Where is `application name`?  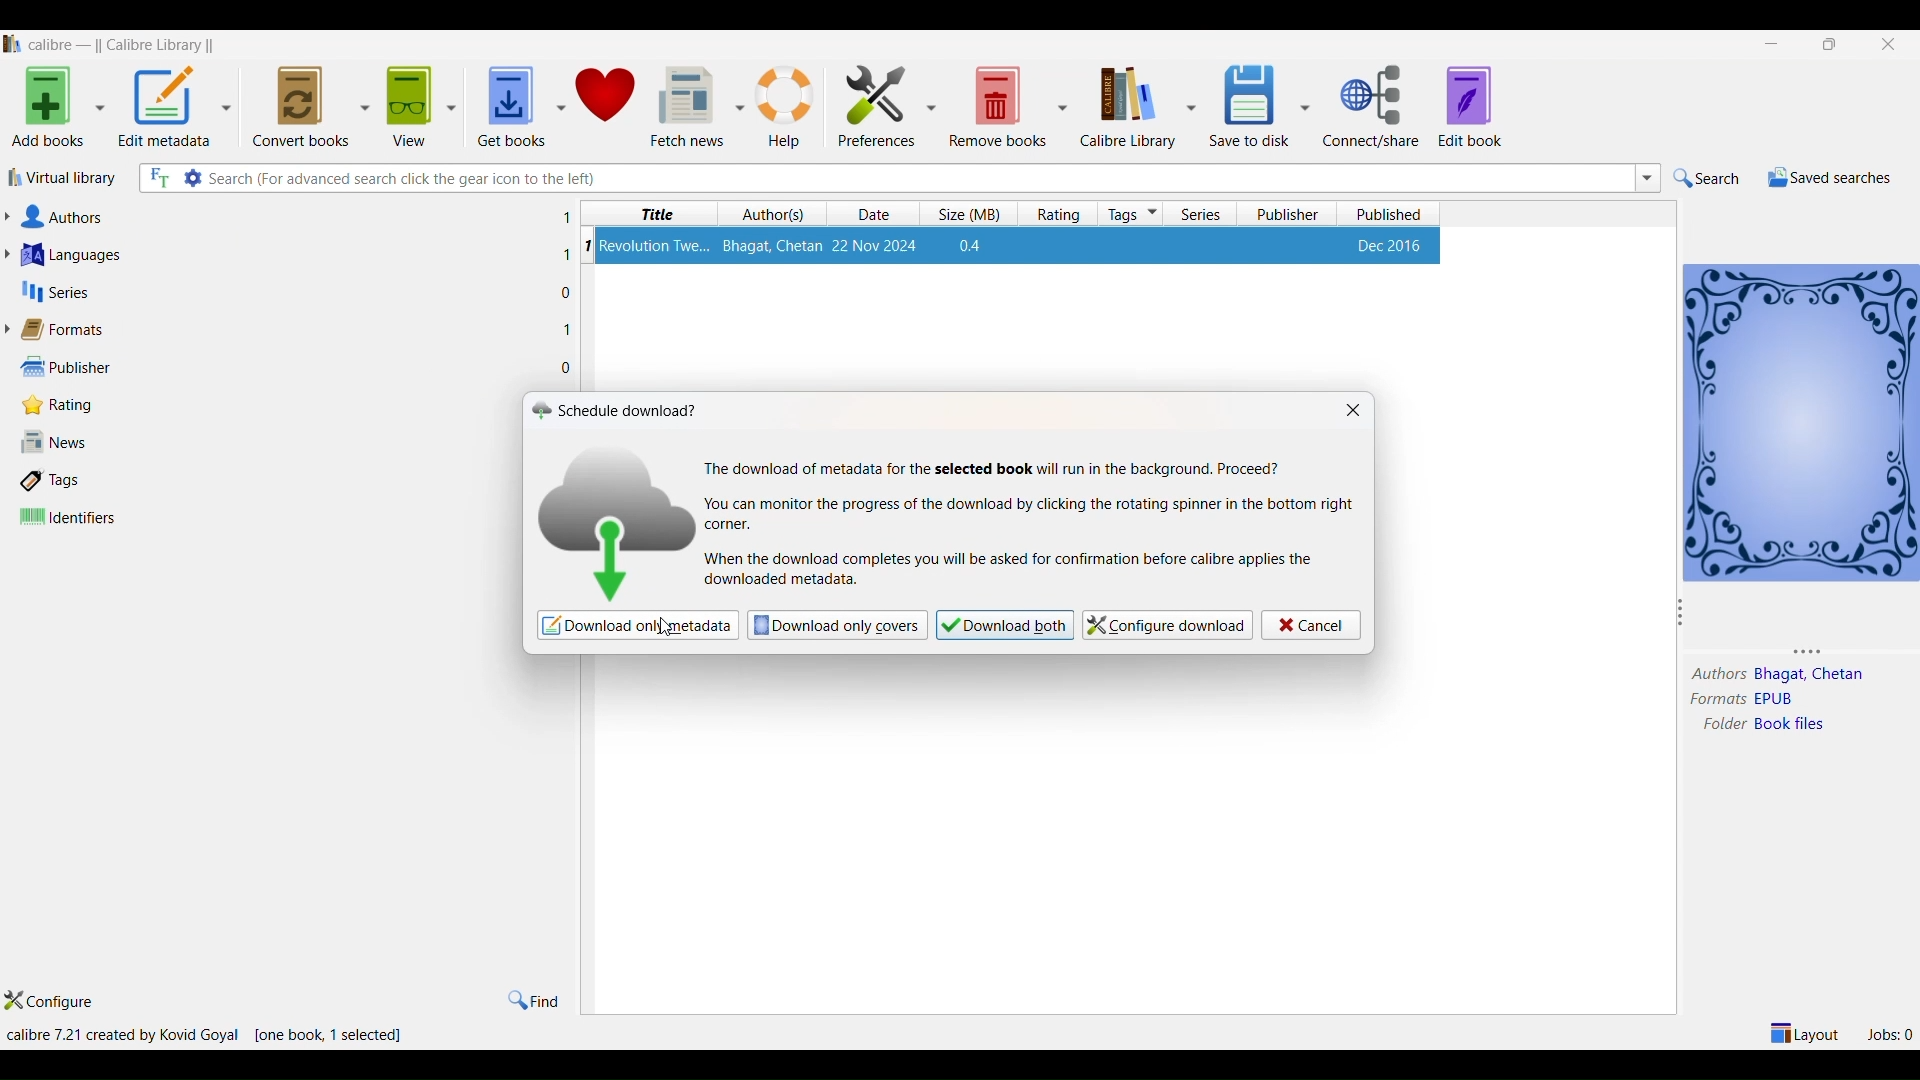 application name is located at coordinates (123, 42).